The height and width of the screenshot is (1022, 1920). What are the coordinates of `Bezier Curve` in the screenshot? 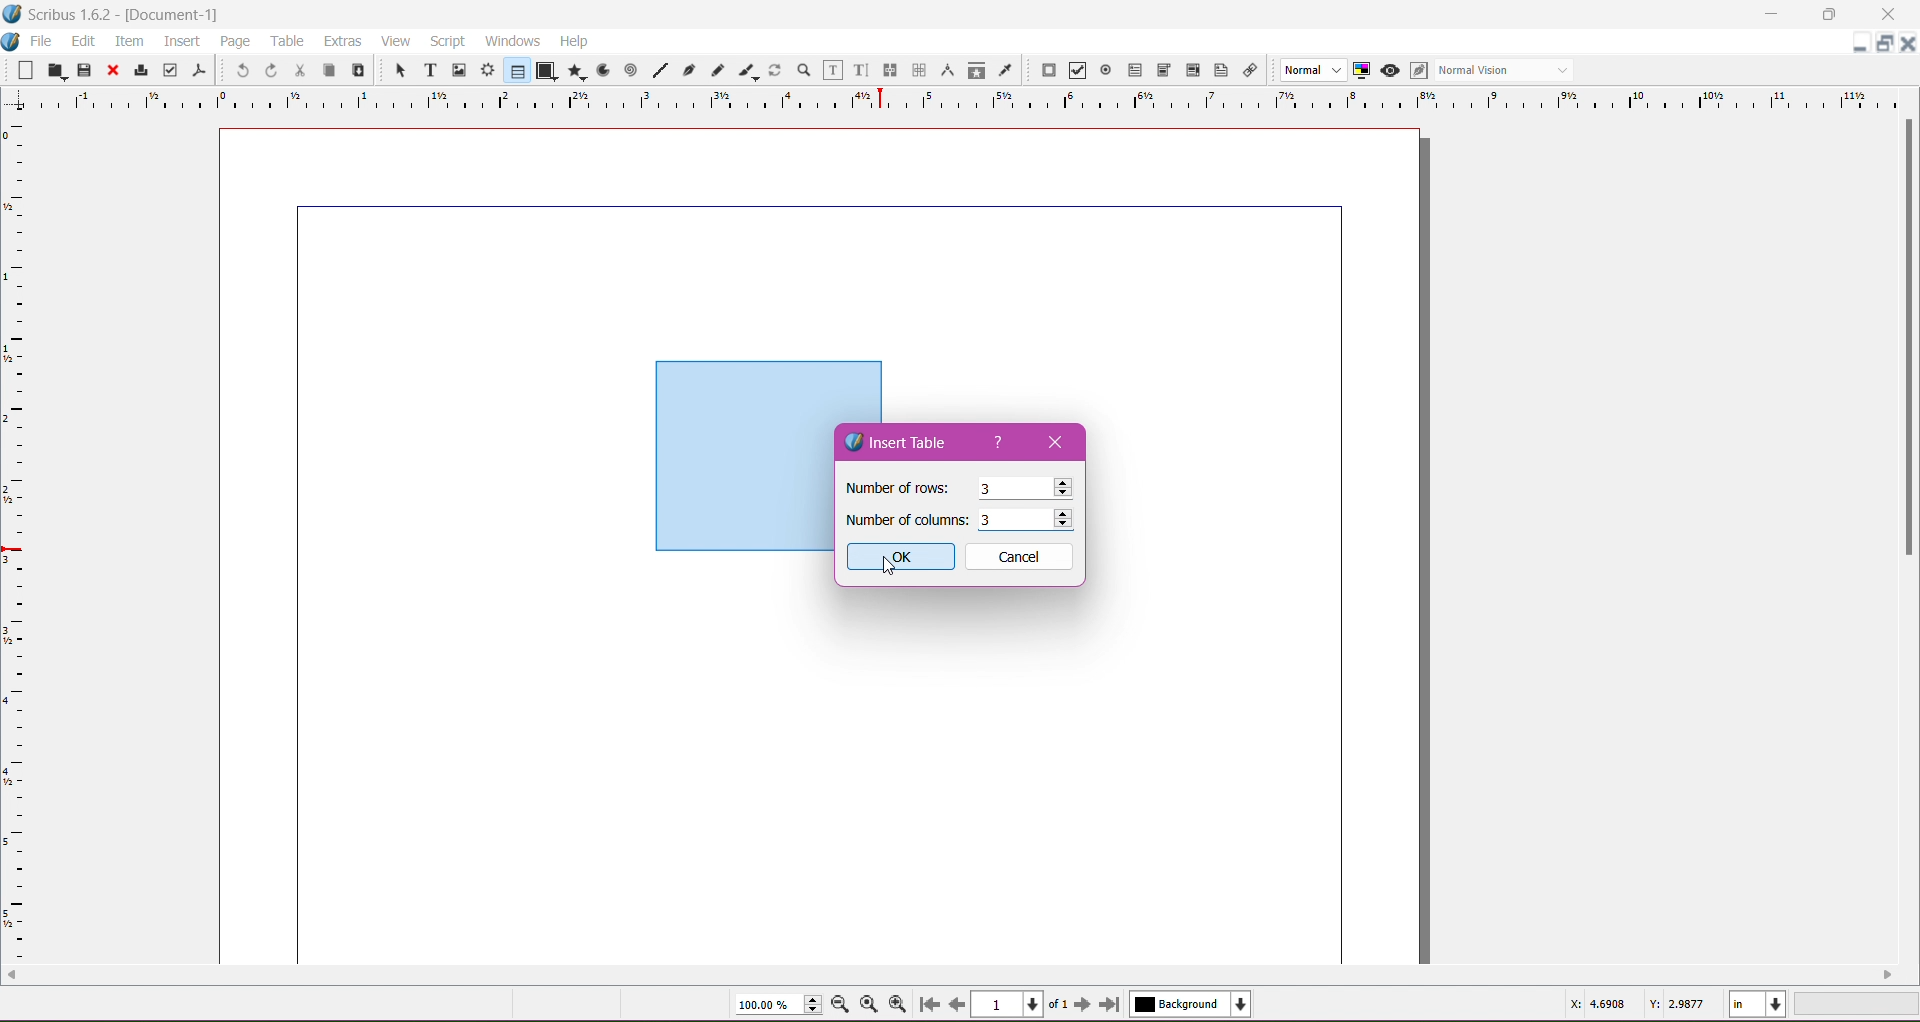 It's located at (687, 69).